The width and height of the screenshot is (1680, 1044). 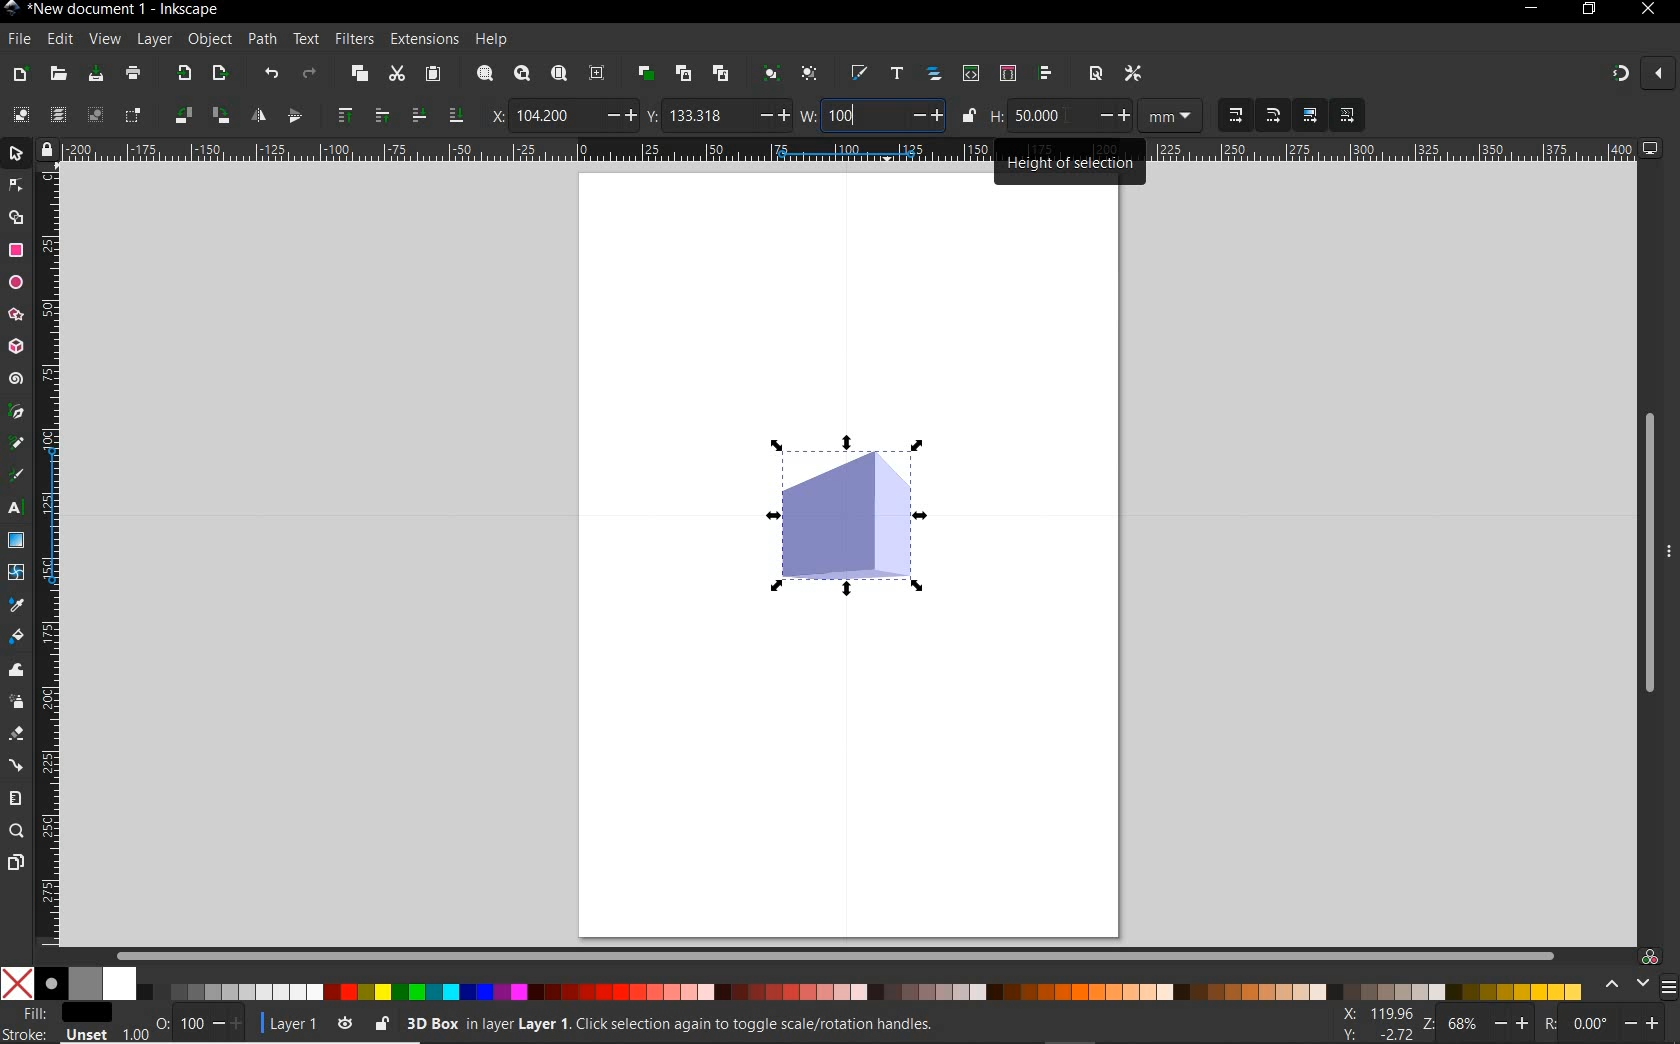 I want to click on open document properties, so click(x=1095, y=75).